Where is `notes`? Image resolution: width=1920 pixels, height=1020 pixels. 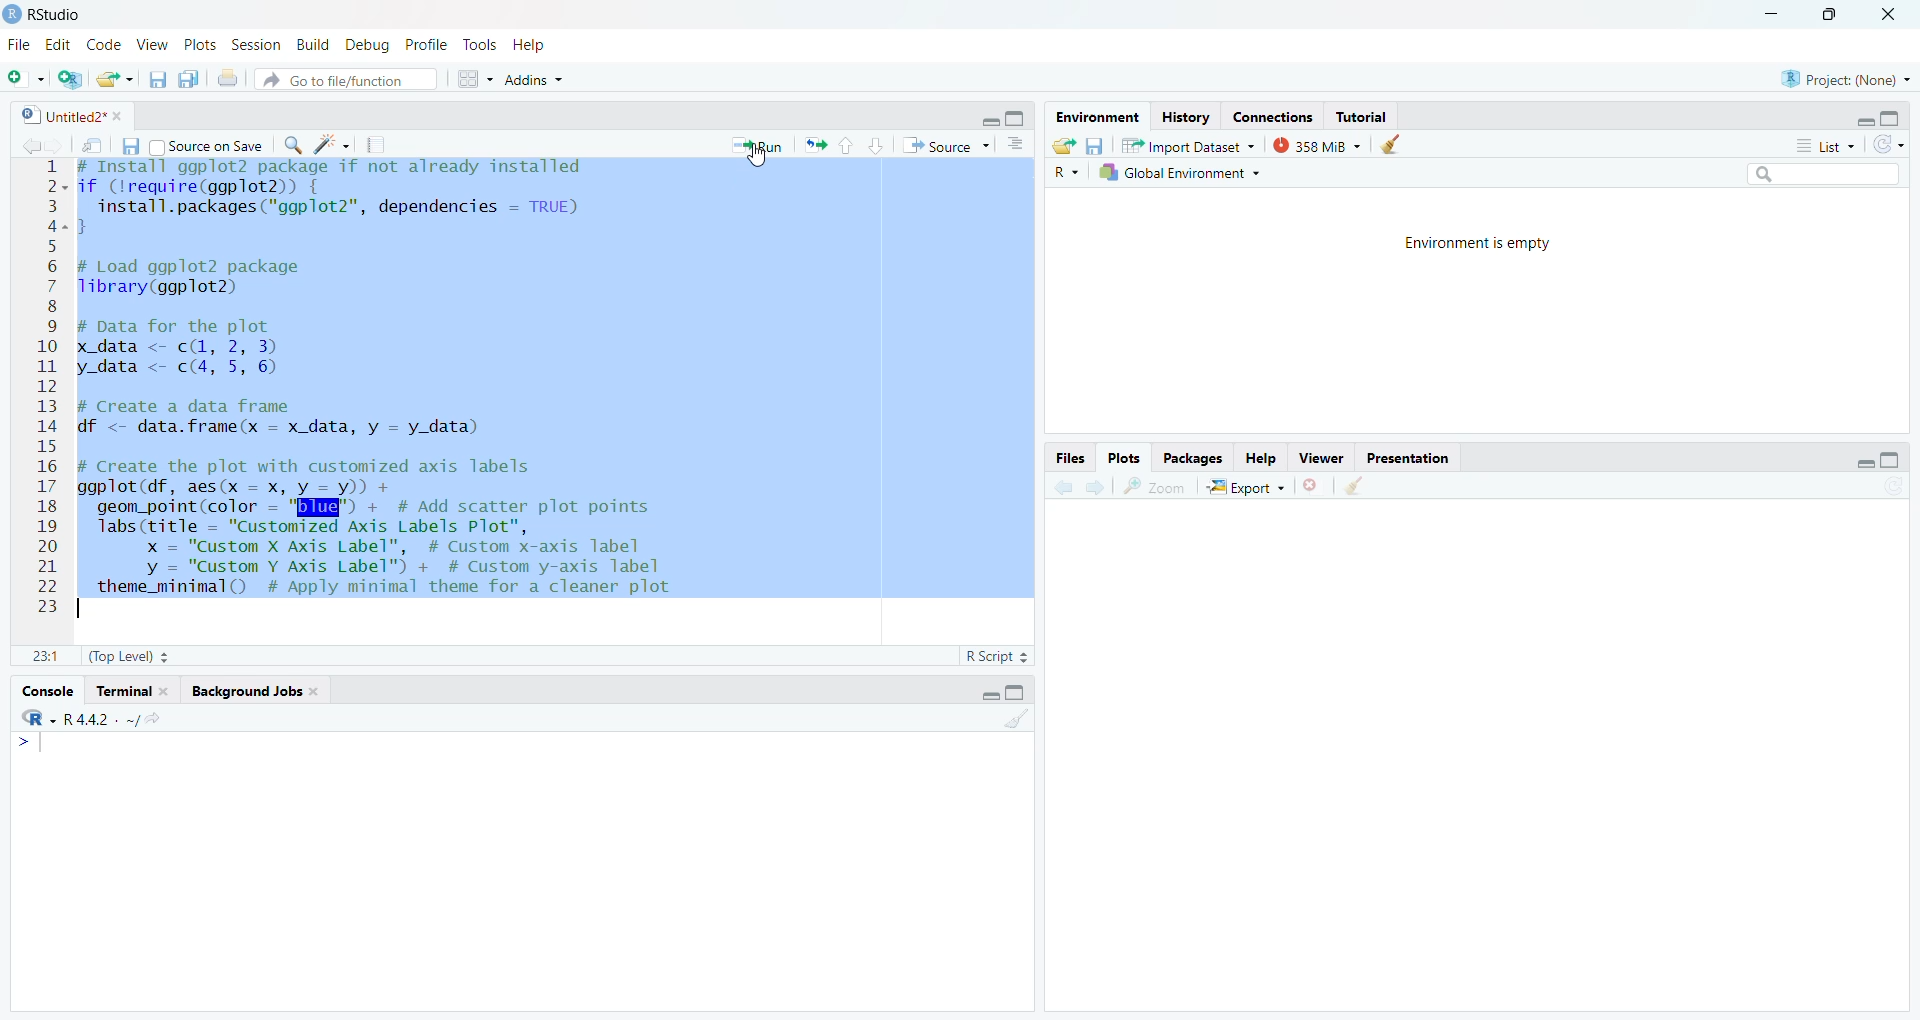
notes is located at coordinates (380, 145).